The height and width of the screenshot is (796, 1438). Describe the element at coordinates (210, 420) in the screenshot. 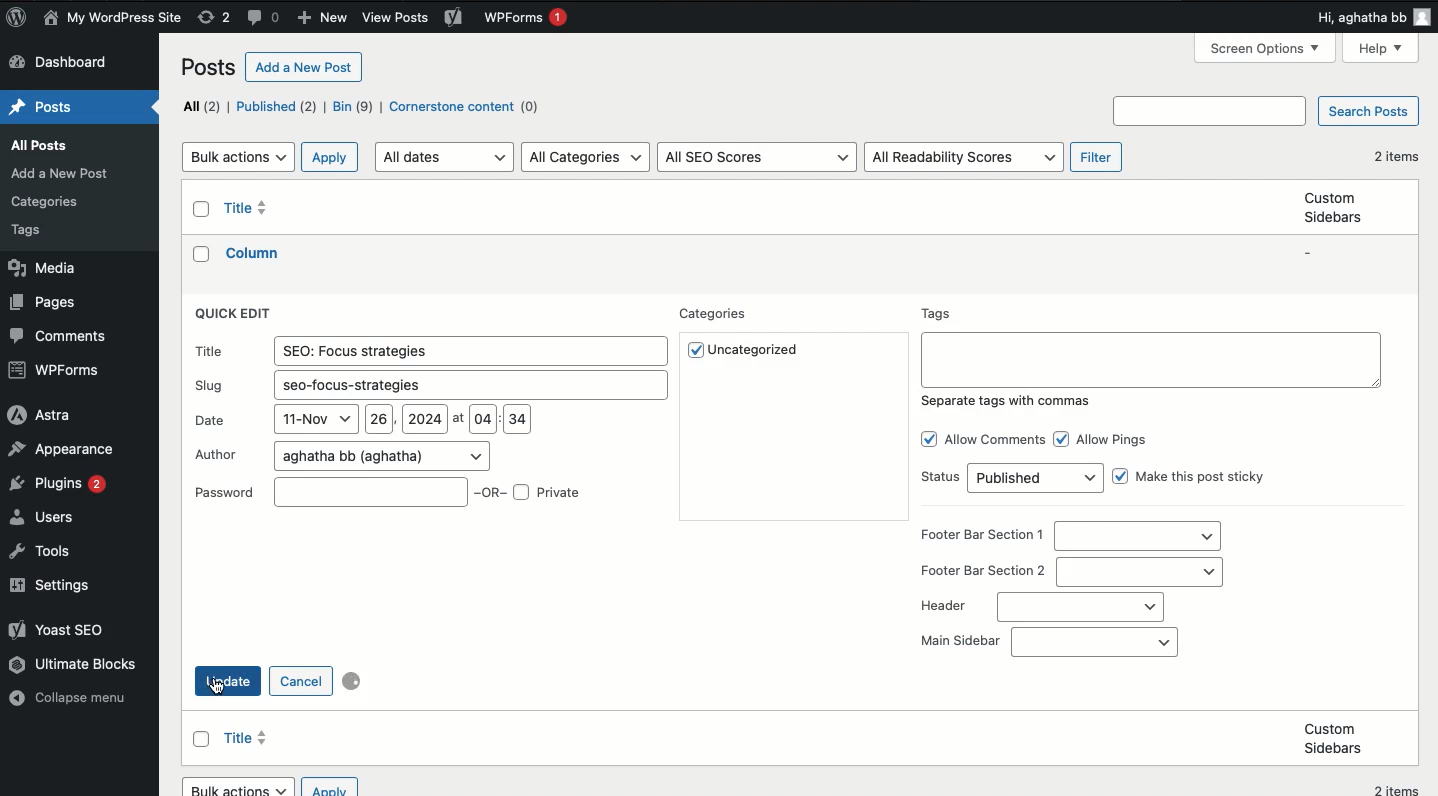

I see `Date` at that location.